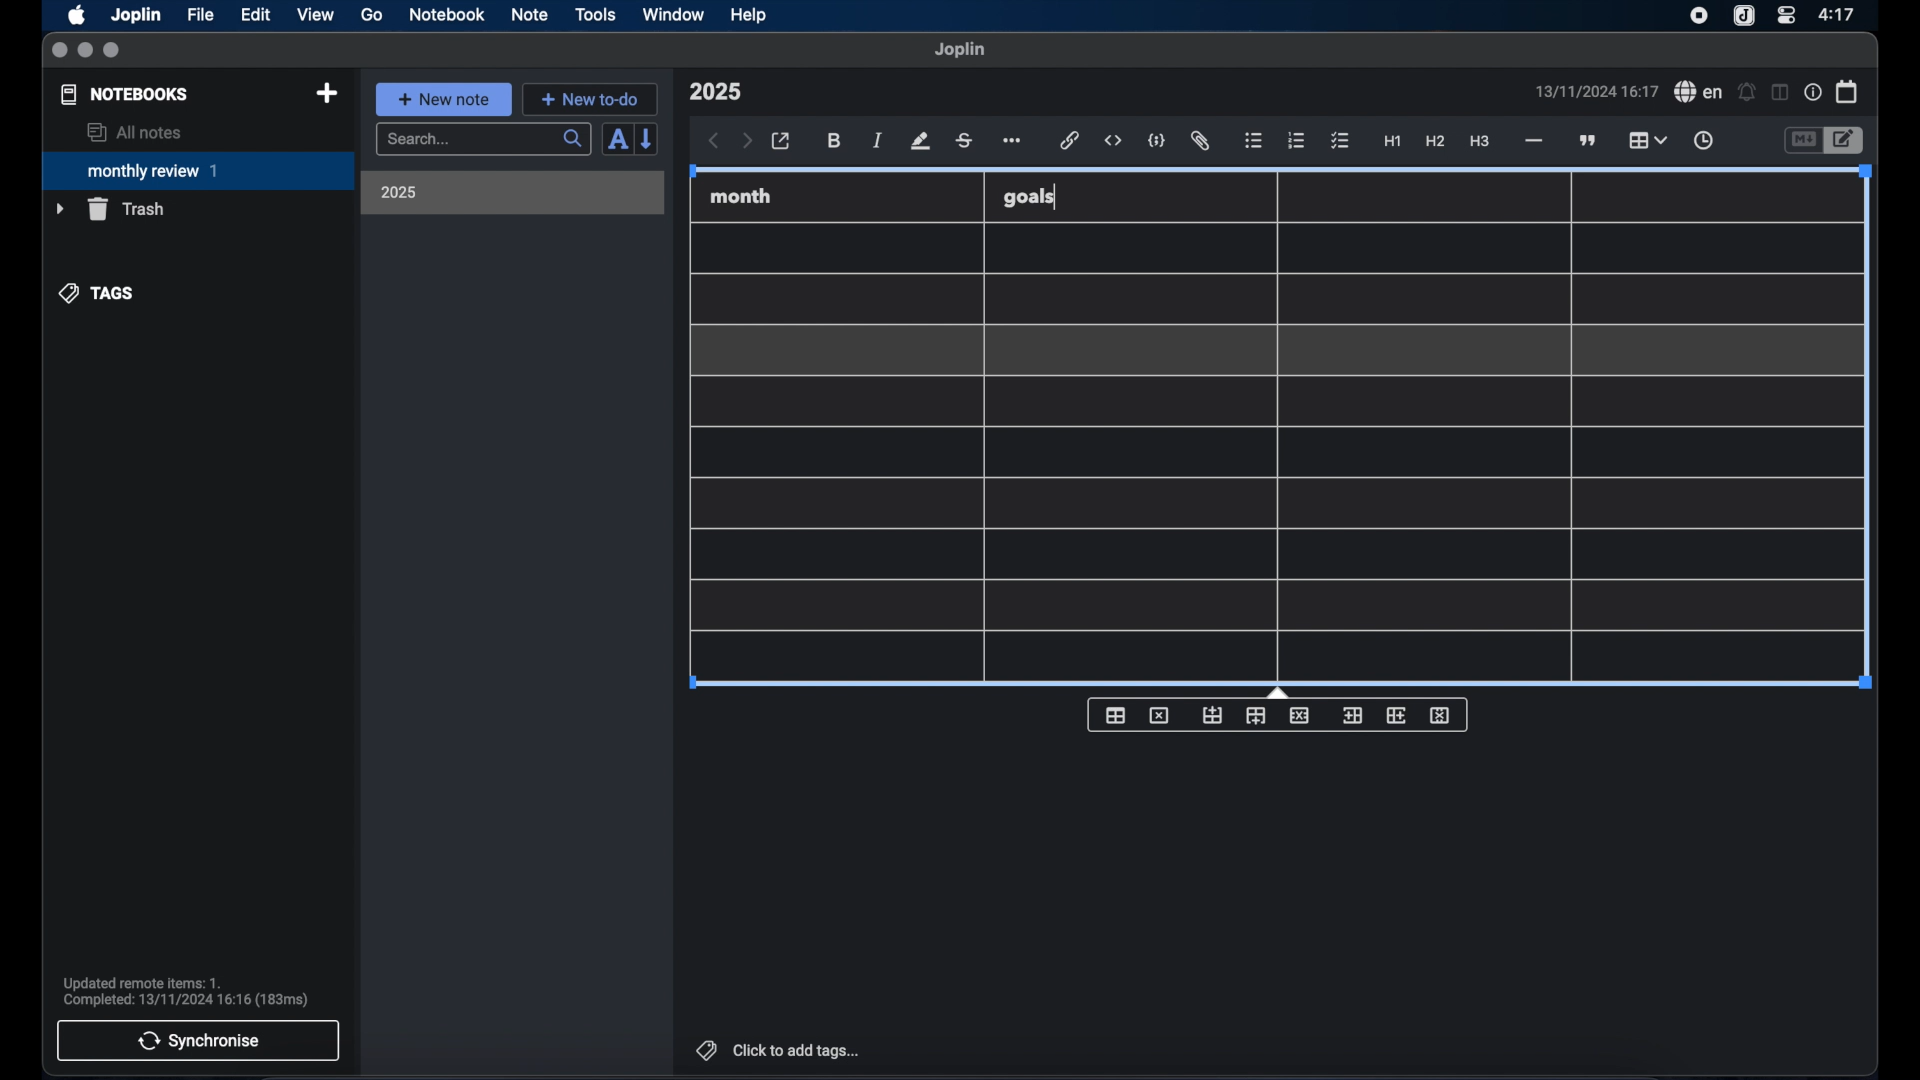  I want to click on sort order field, so click(617, 140).